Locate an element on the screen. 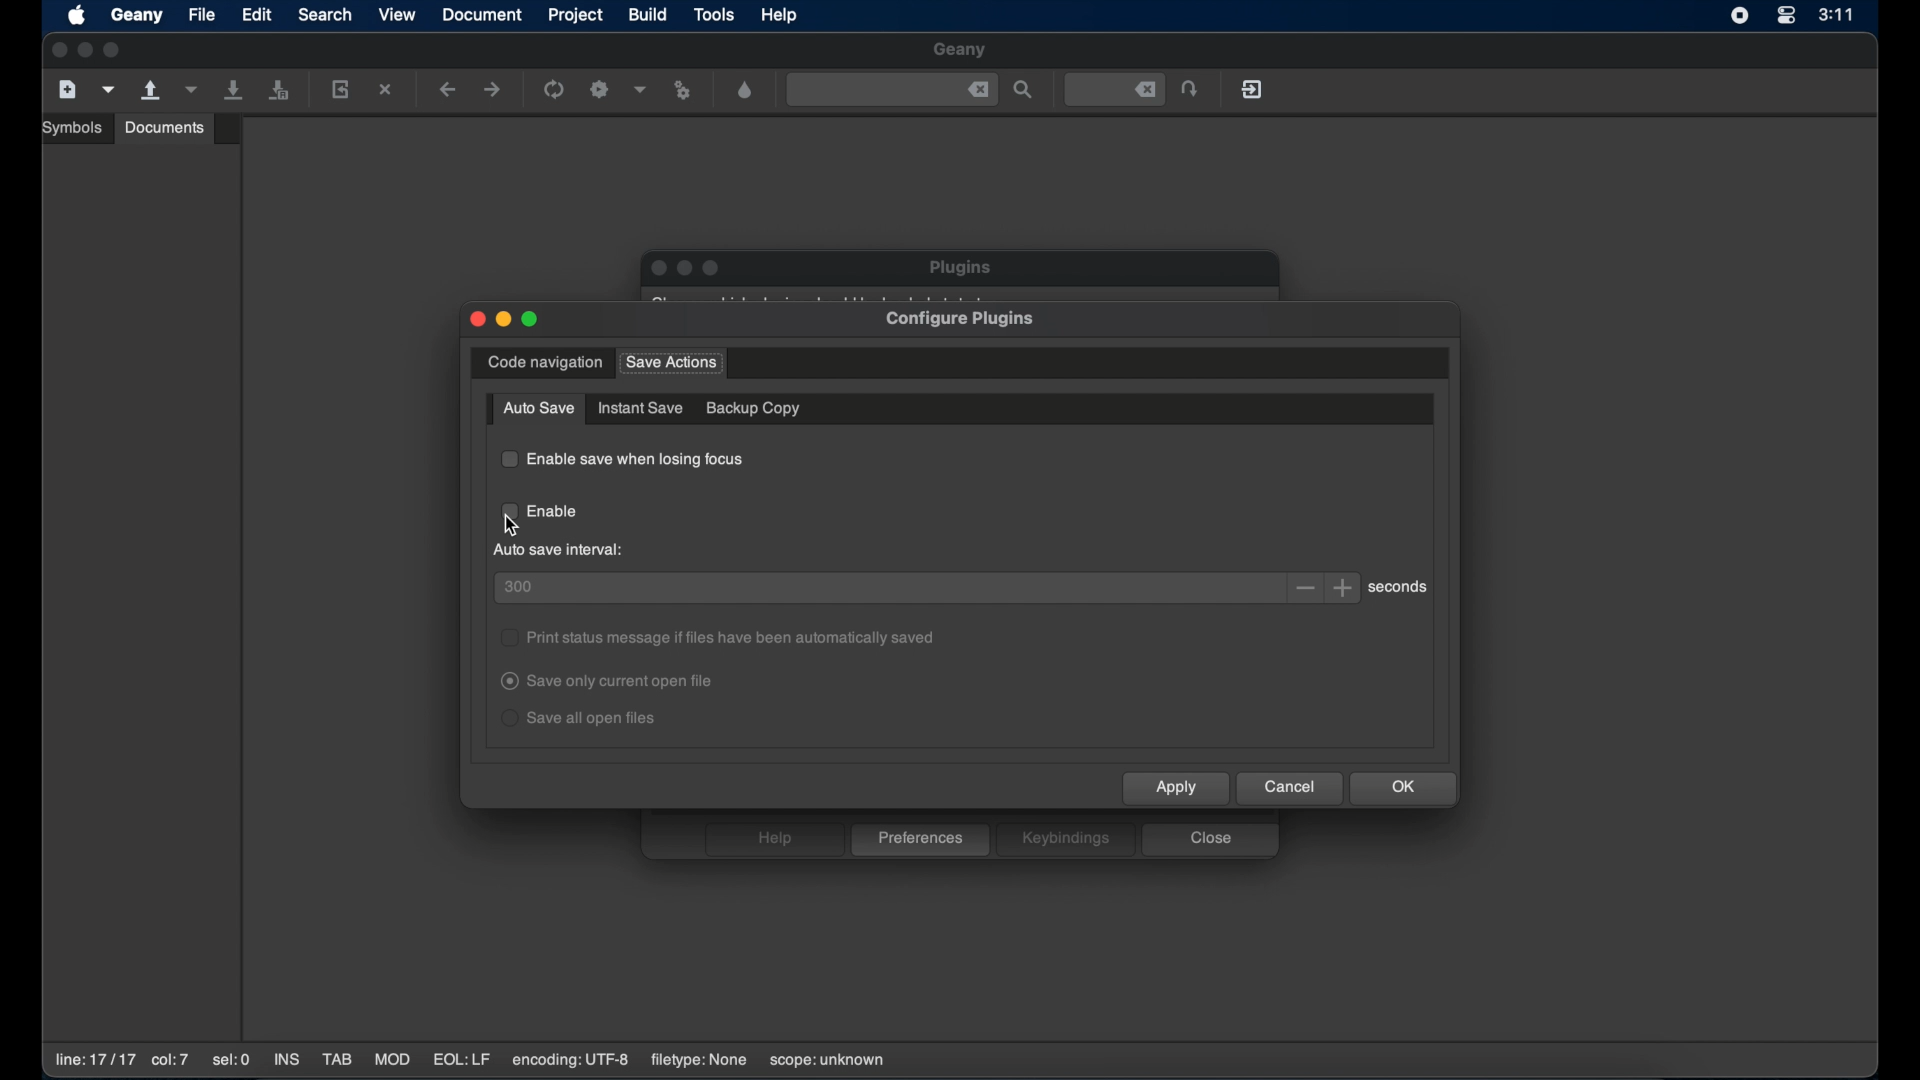 The height and width of the screenshot is (1080, 1920). print status message if files  have been automatically saved radio button is located at coordinates (719, 637).